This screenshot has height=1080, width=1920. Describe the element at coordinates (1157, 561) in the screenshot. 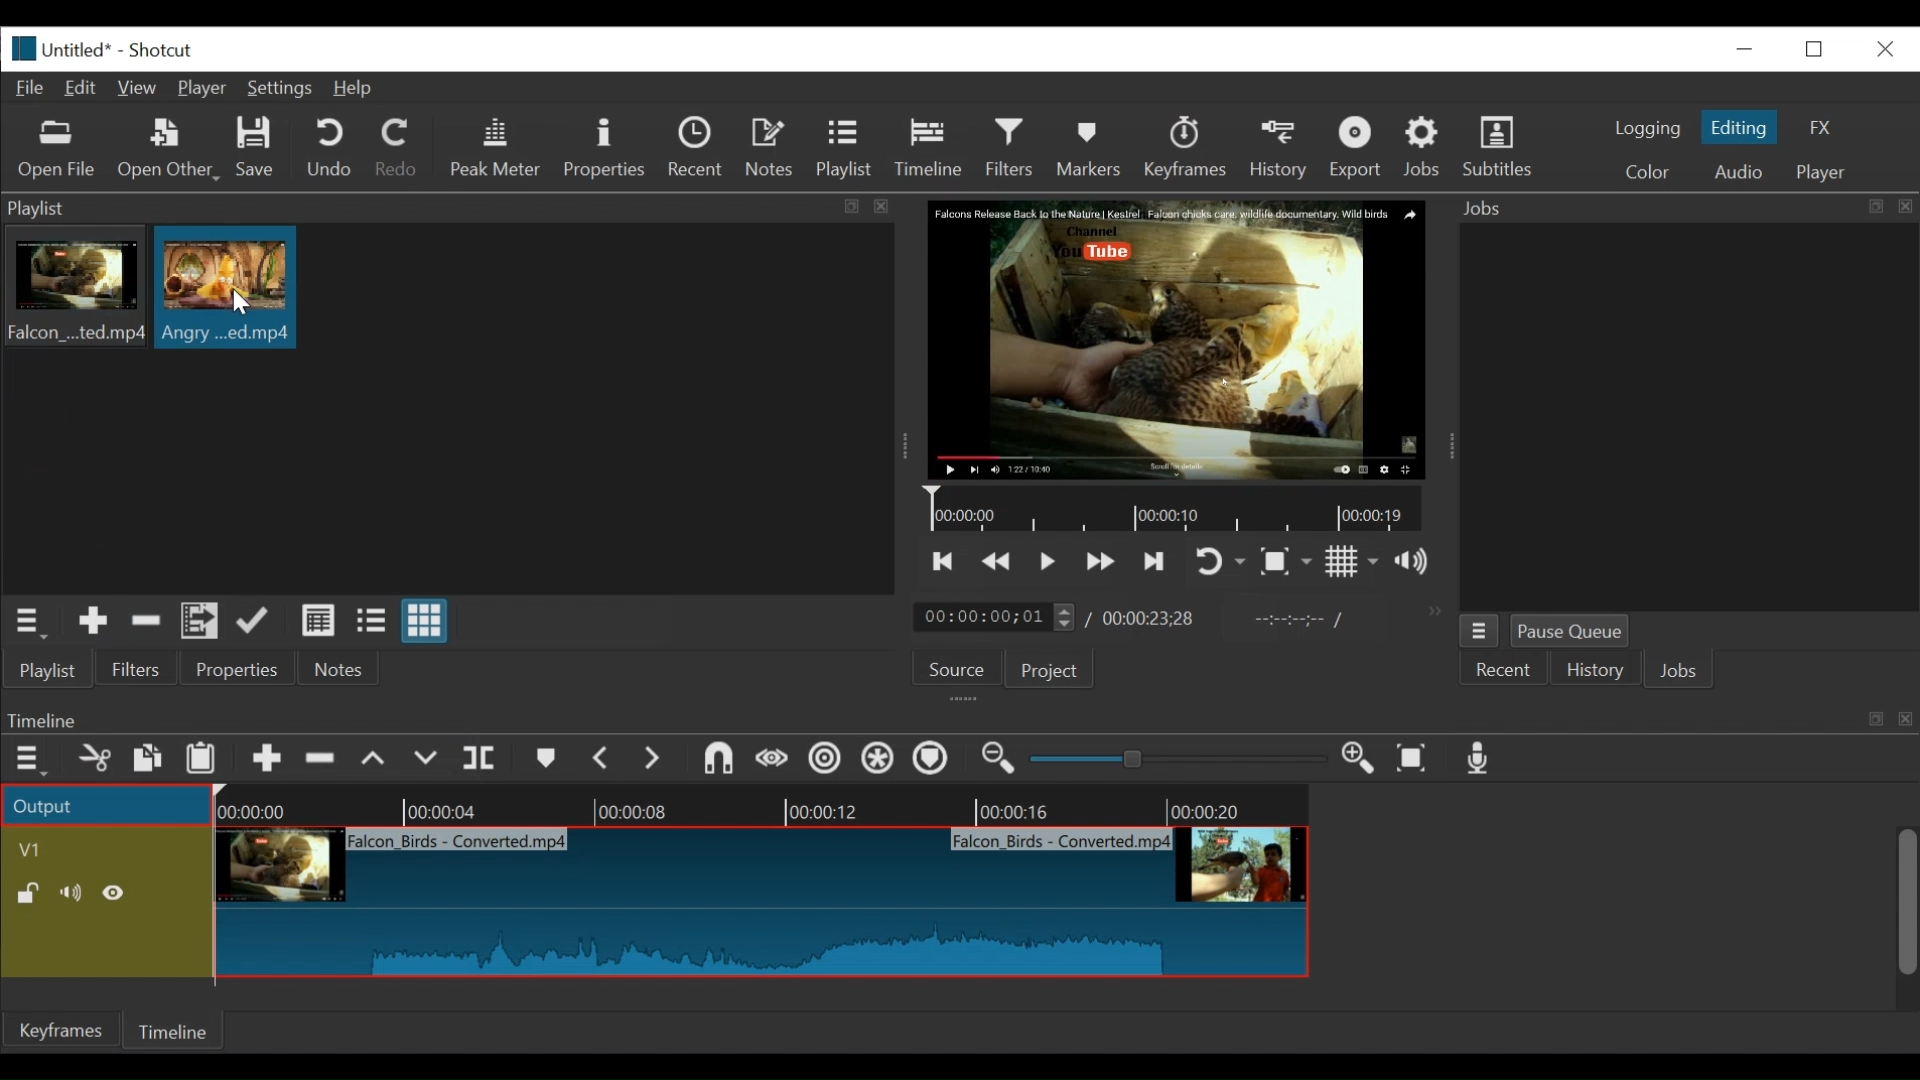

I see `skip to the next point` at that location.